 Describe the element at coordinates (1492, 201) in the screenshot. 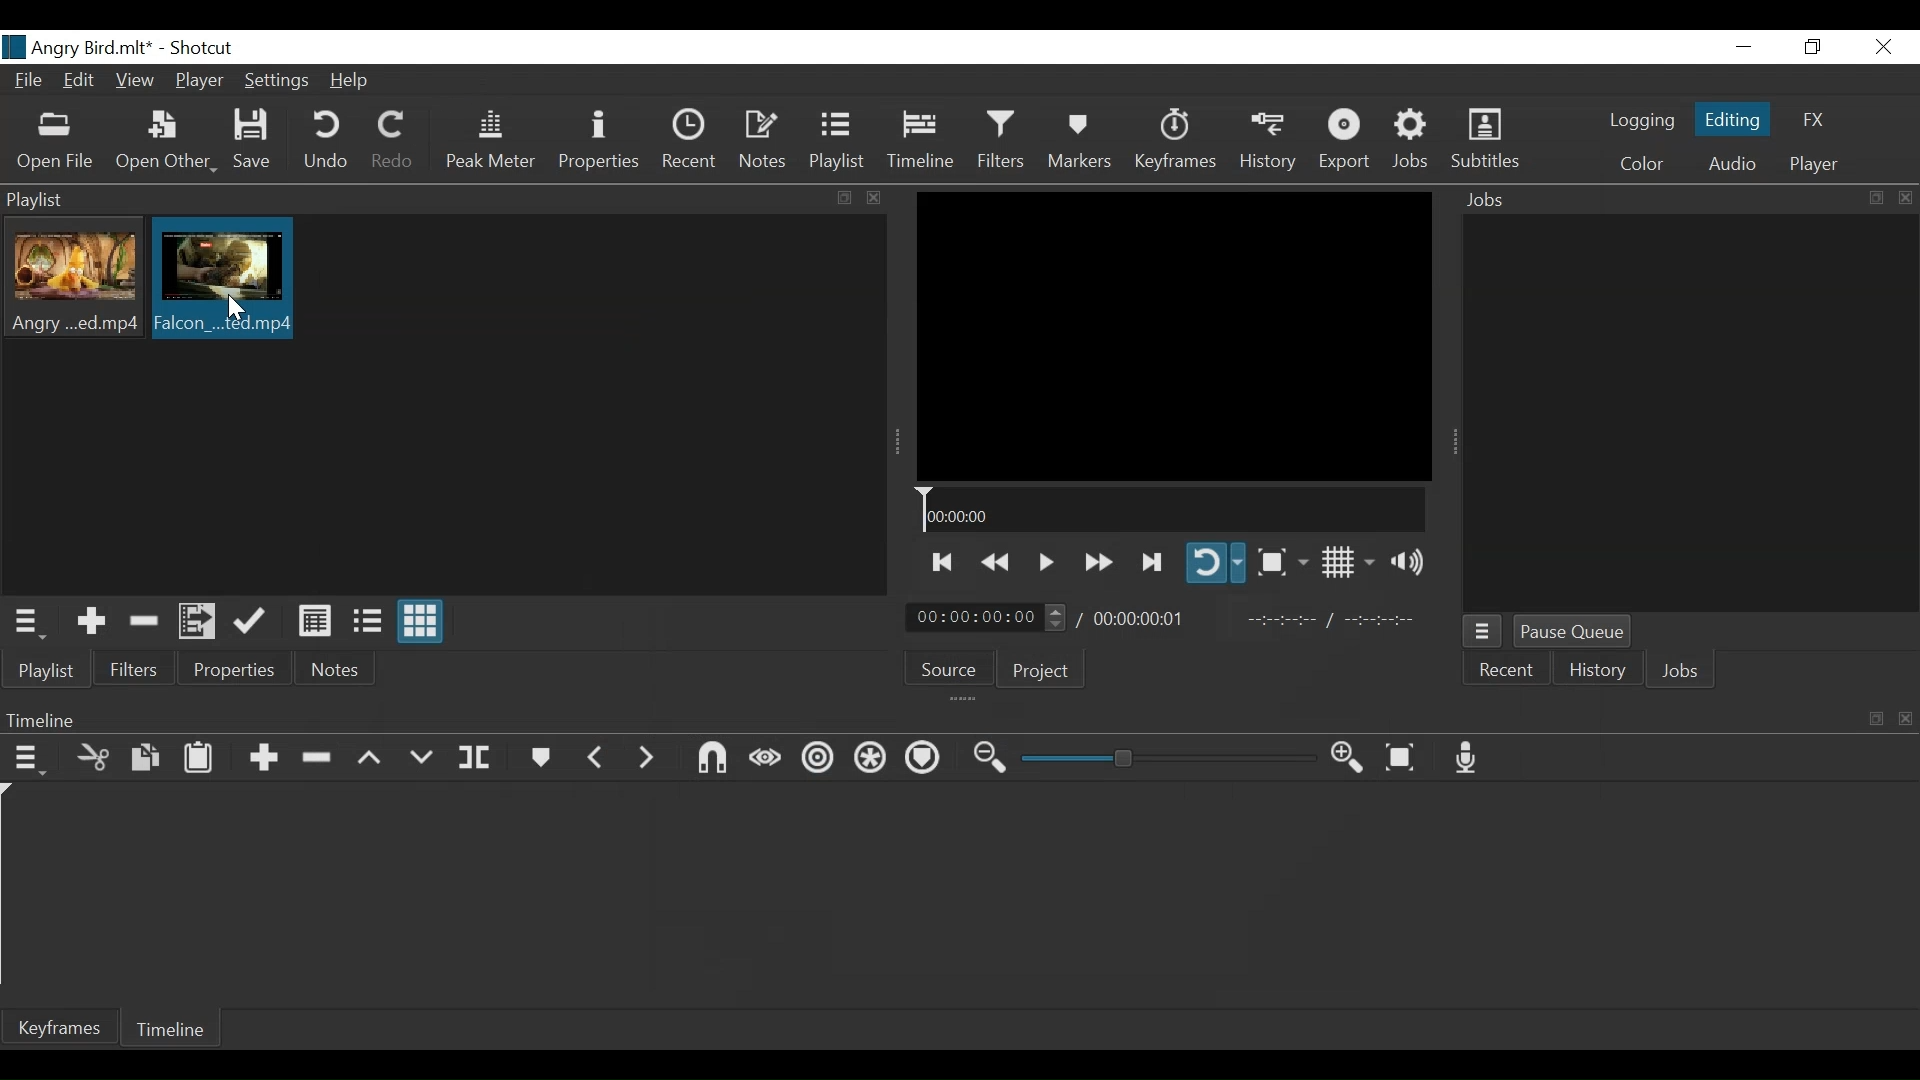

I see `Jobs` at that location.